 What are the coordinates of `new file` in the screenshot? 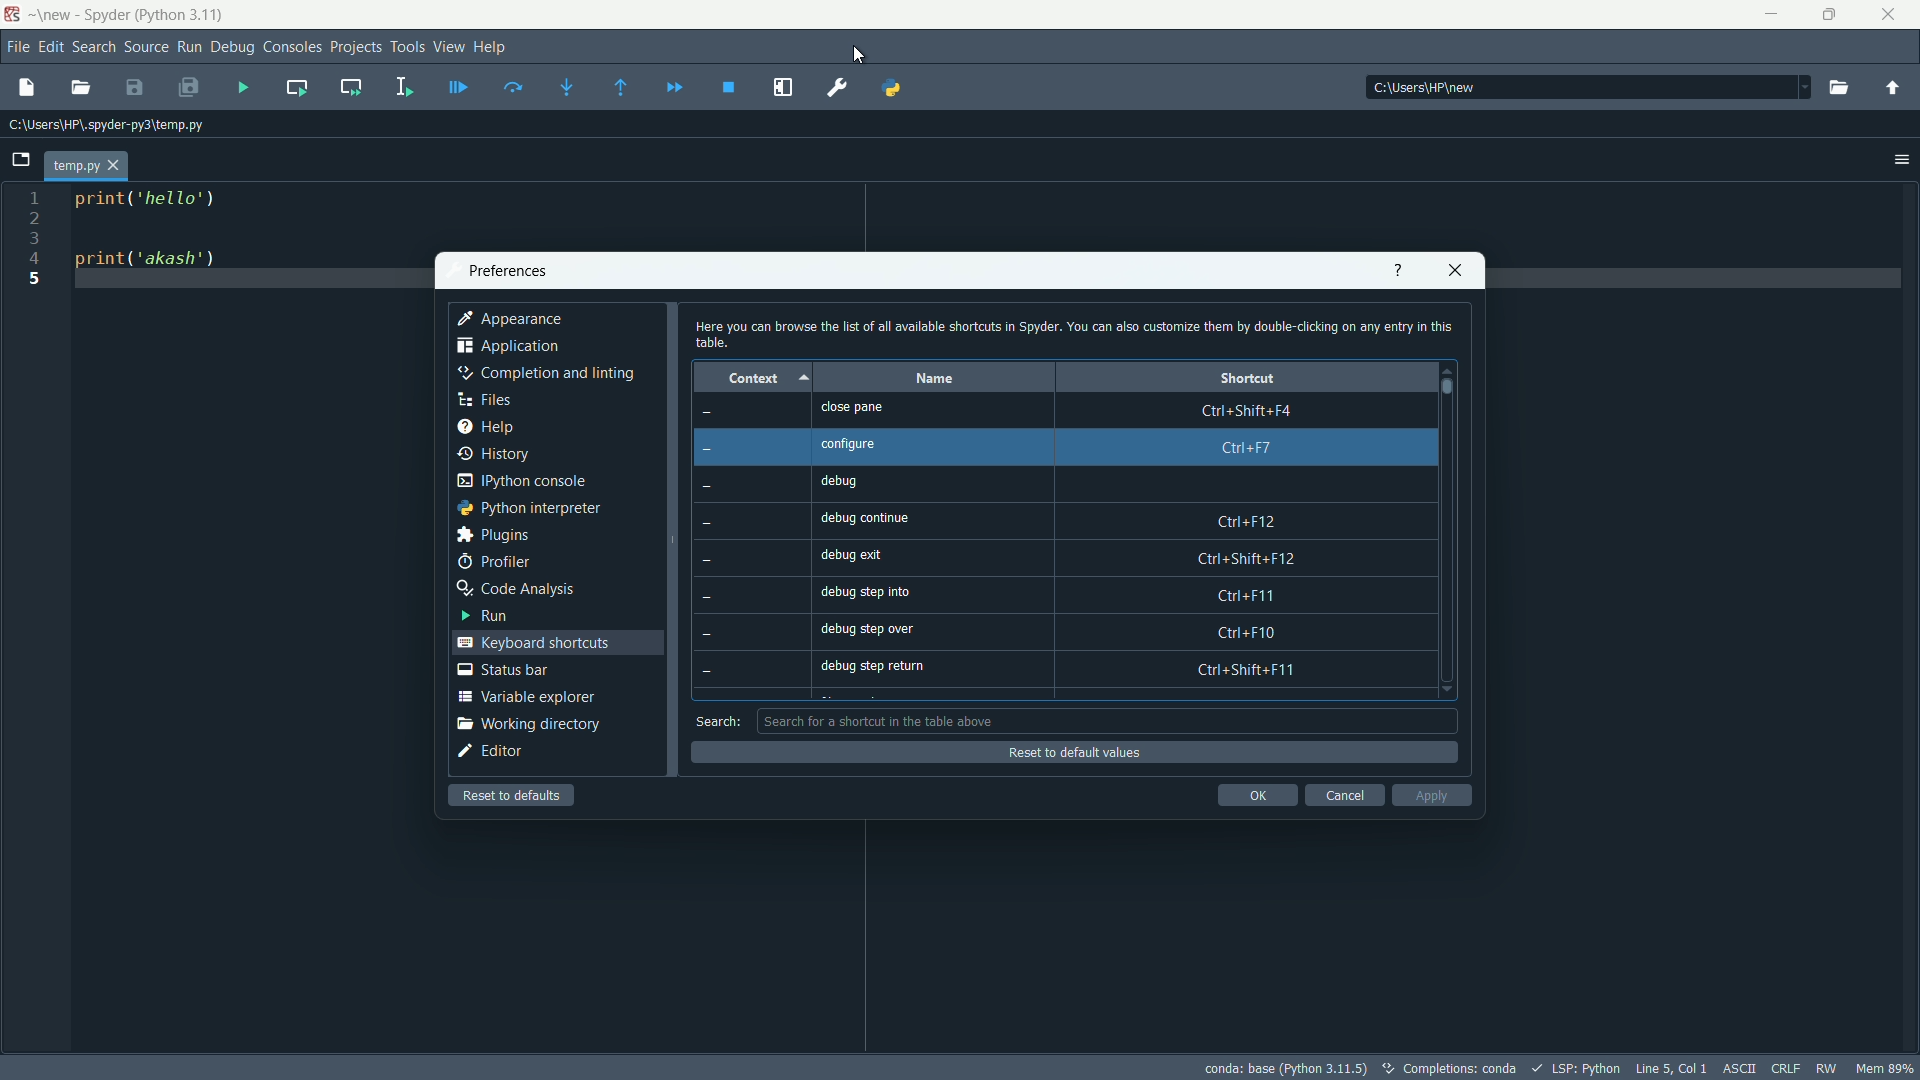 It's located at (25, 86).